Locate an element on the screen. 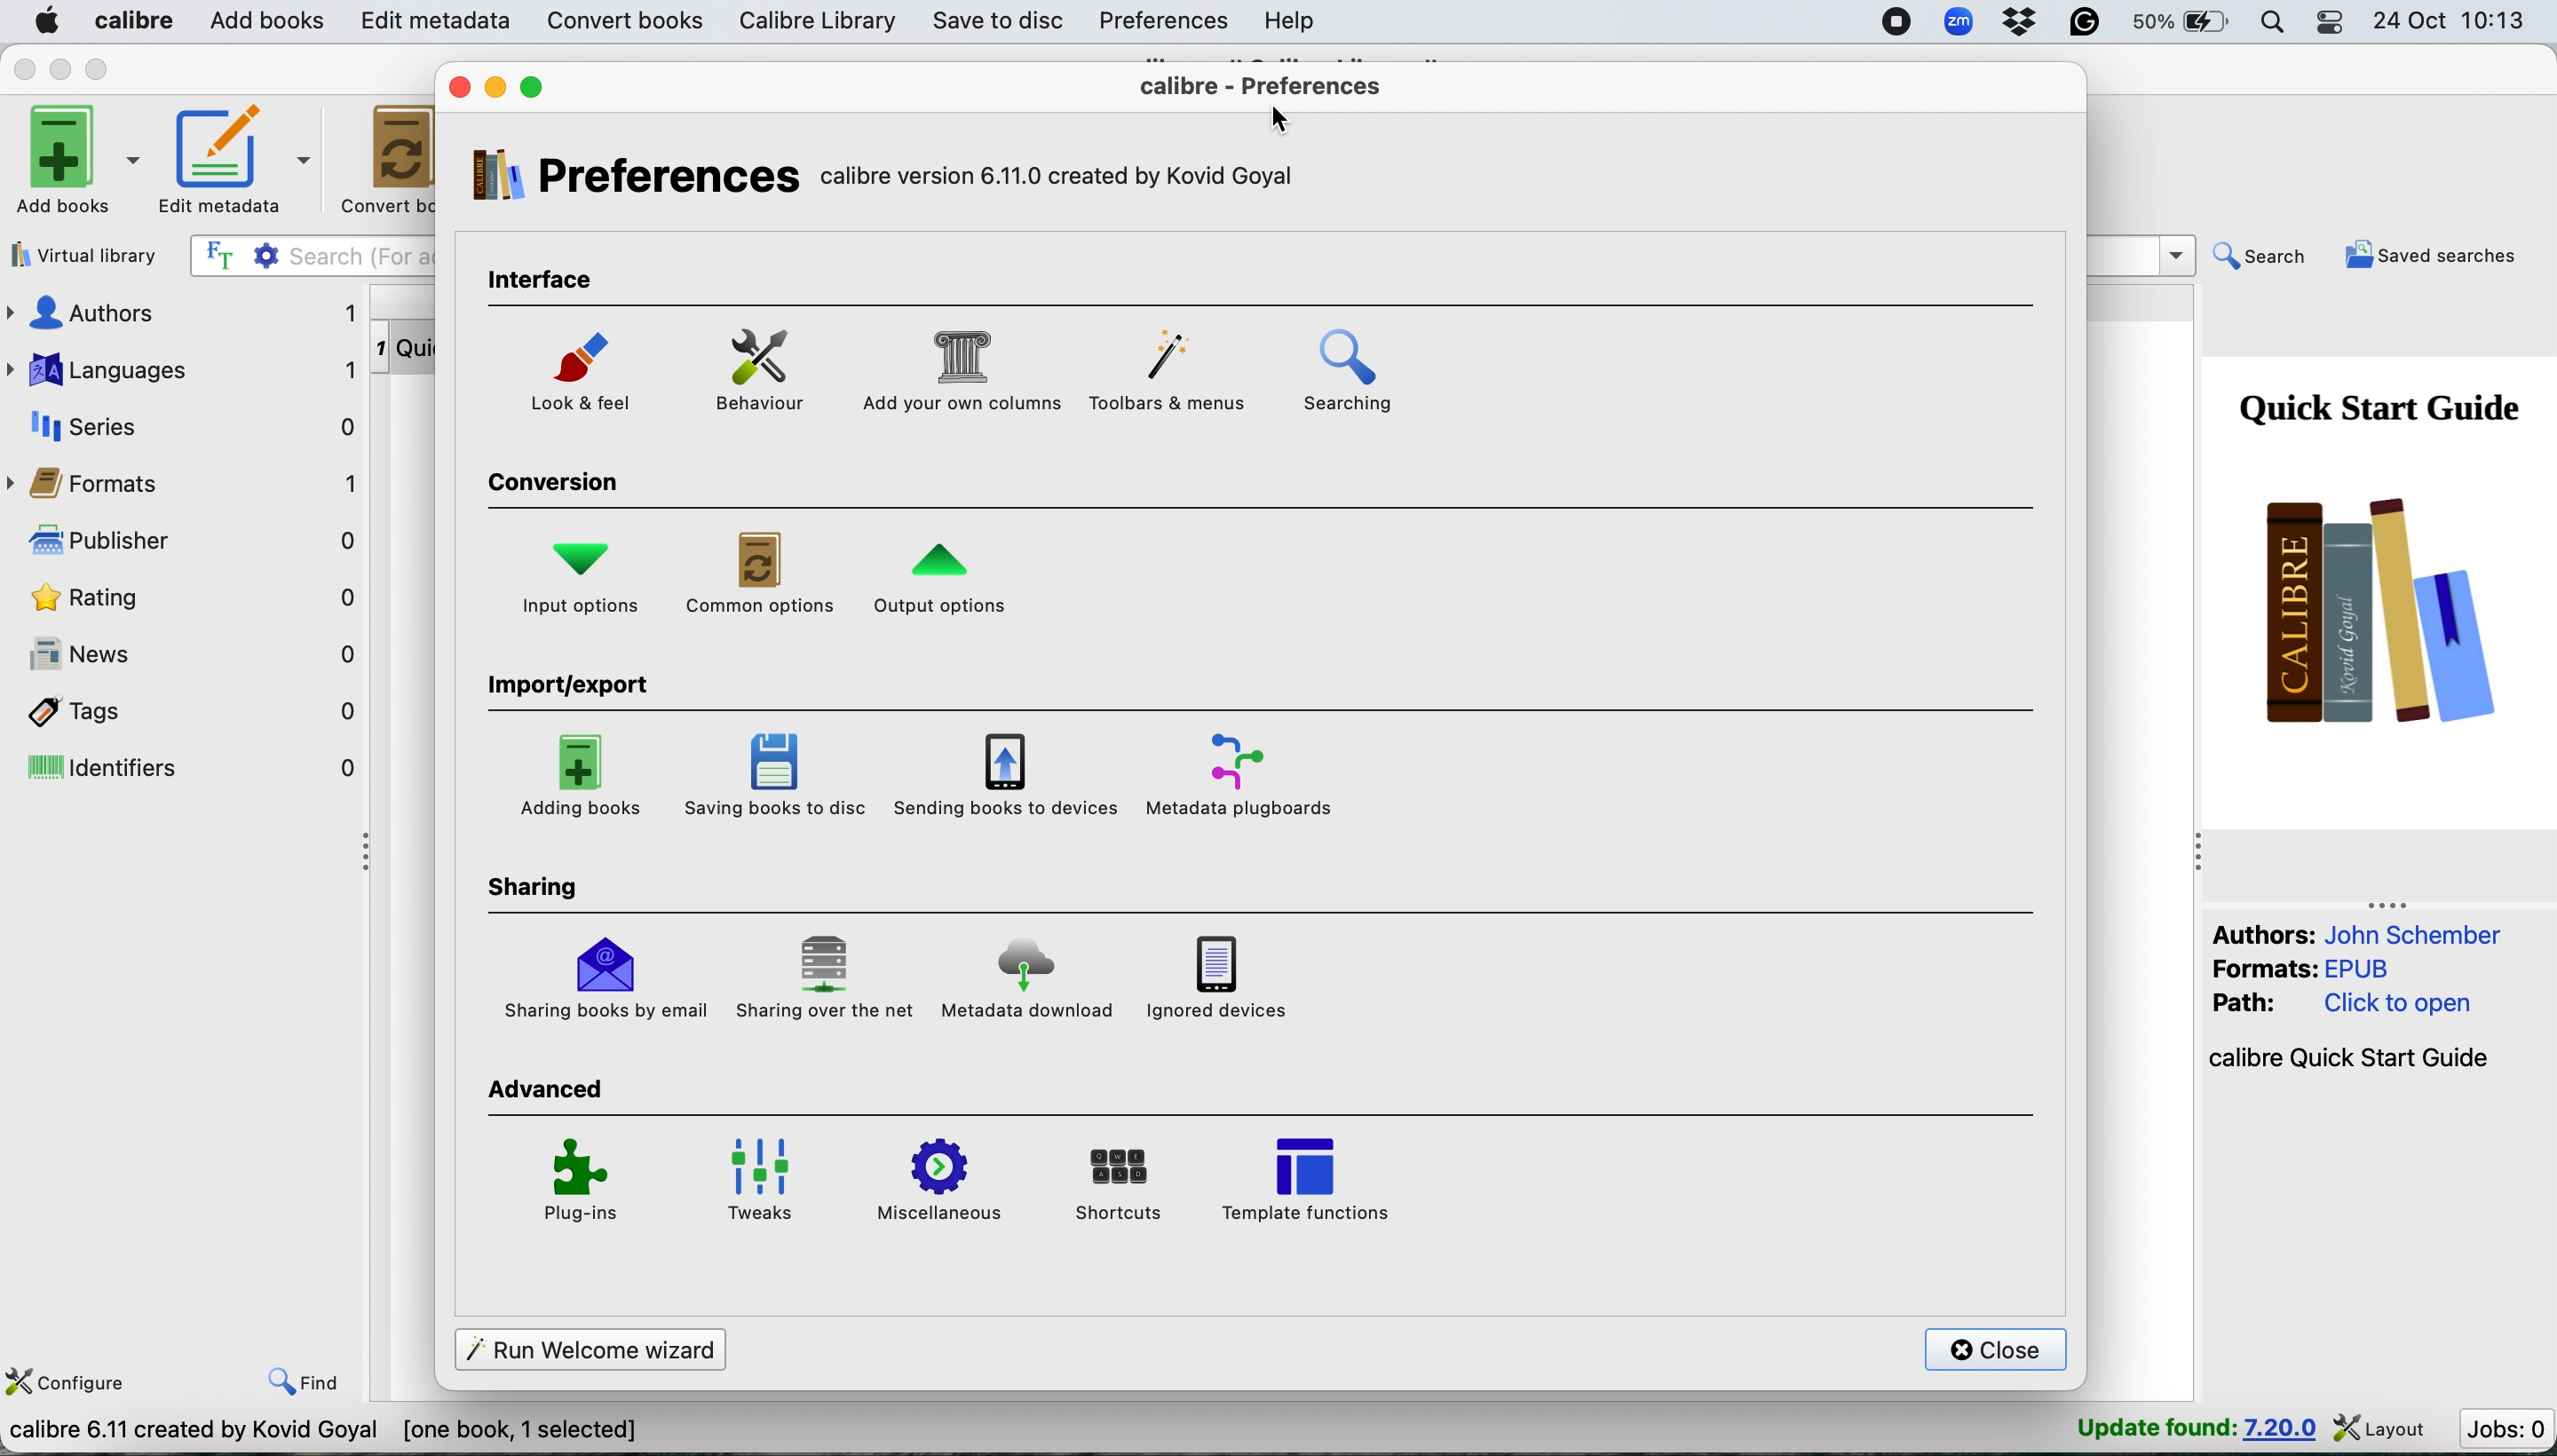 Image resolution: width=2557 pixels, height=1456 pixels. identifiers is located at coordinates (193, 772).